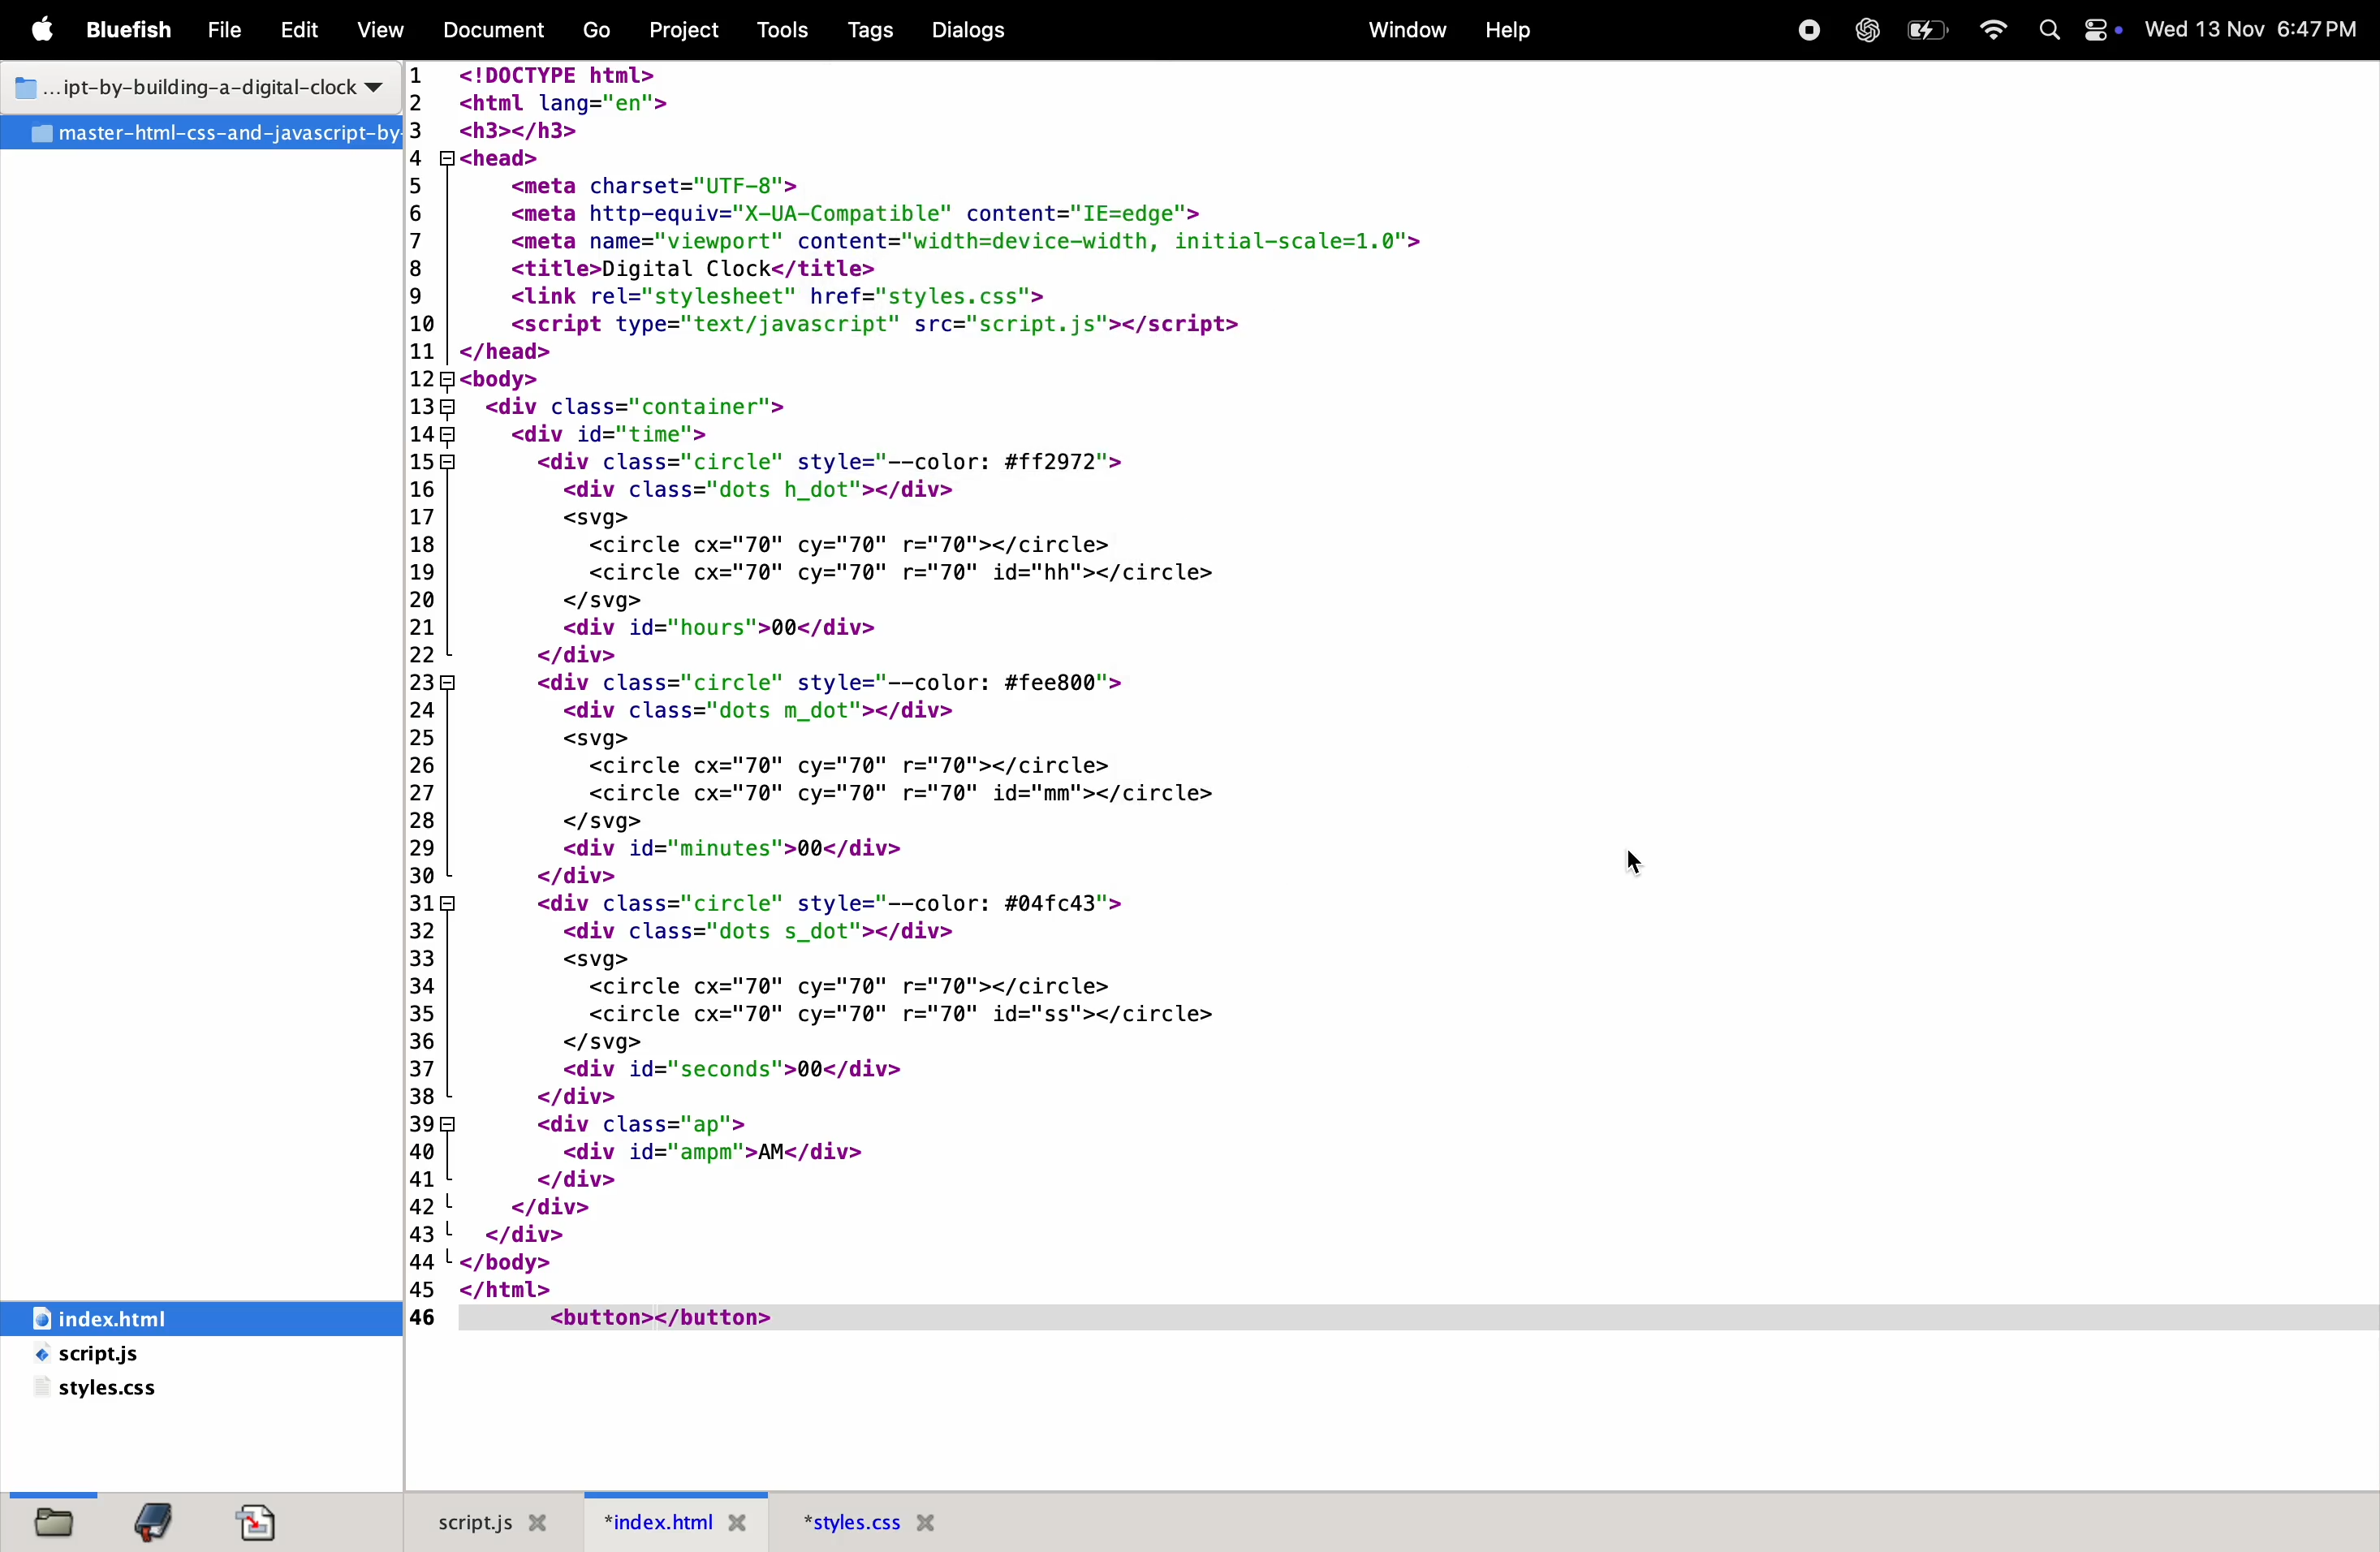 This screenshot has width=2380, height=1552. What do you see at coordinates (658, 1319) in the screenshot?
I see `button tag` at bounding box center [658, 1319].